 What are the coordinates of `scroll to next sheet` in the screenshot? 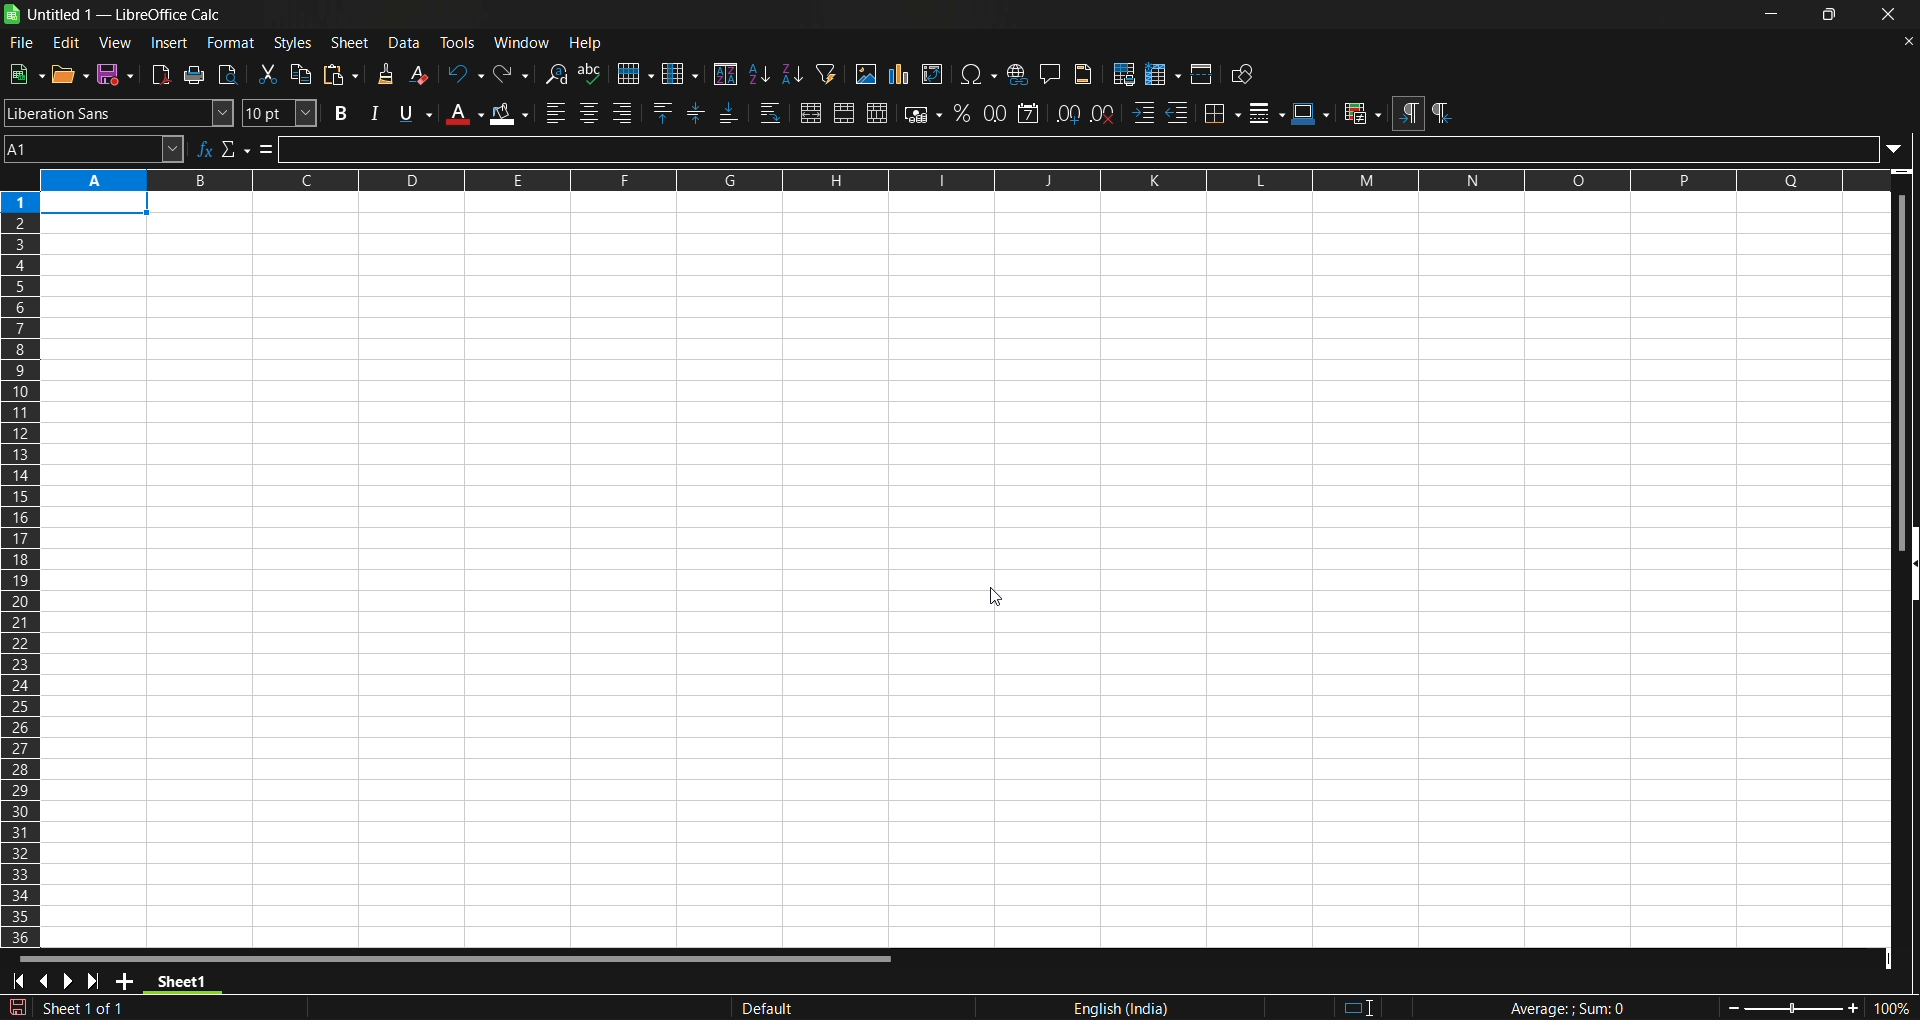 It's located at (69, 981).